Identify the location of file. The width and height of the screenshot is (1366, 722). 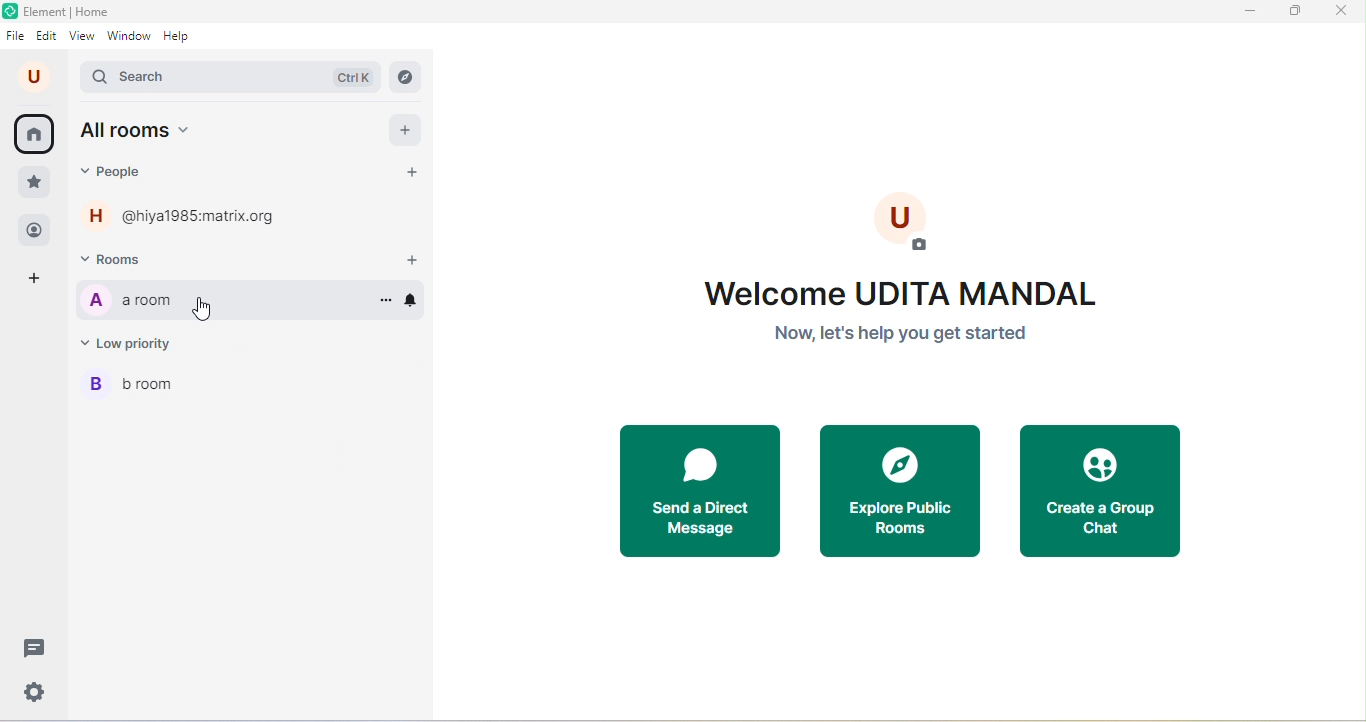
(17, 37).